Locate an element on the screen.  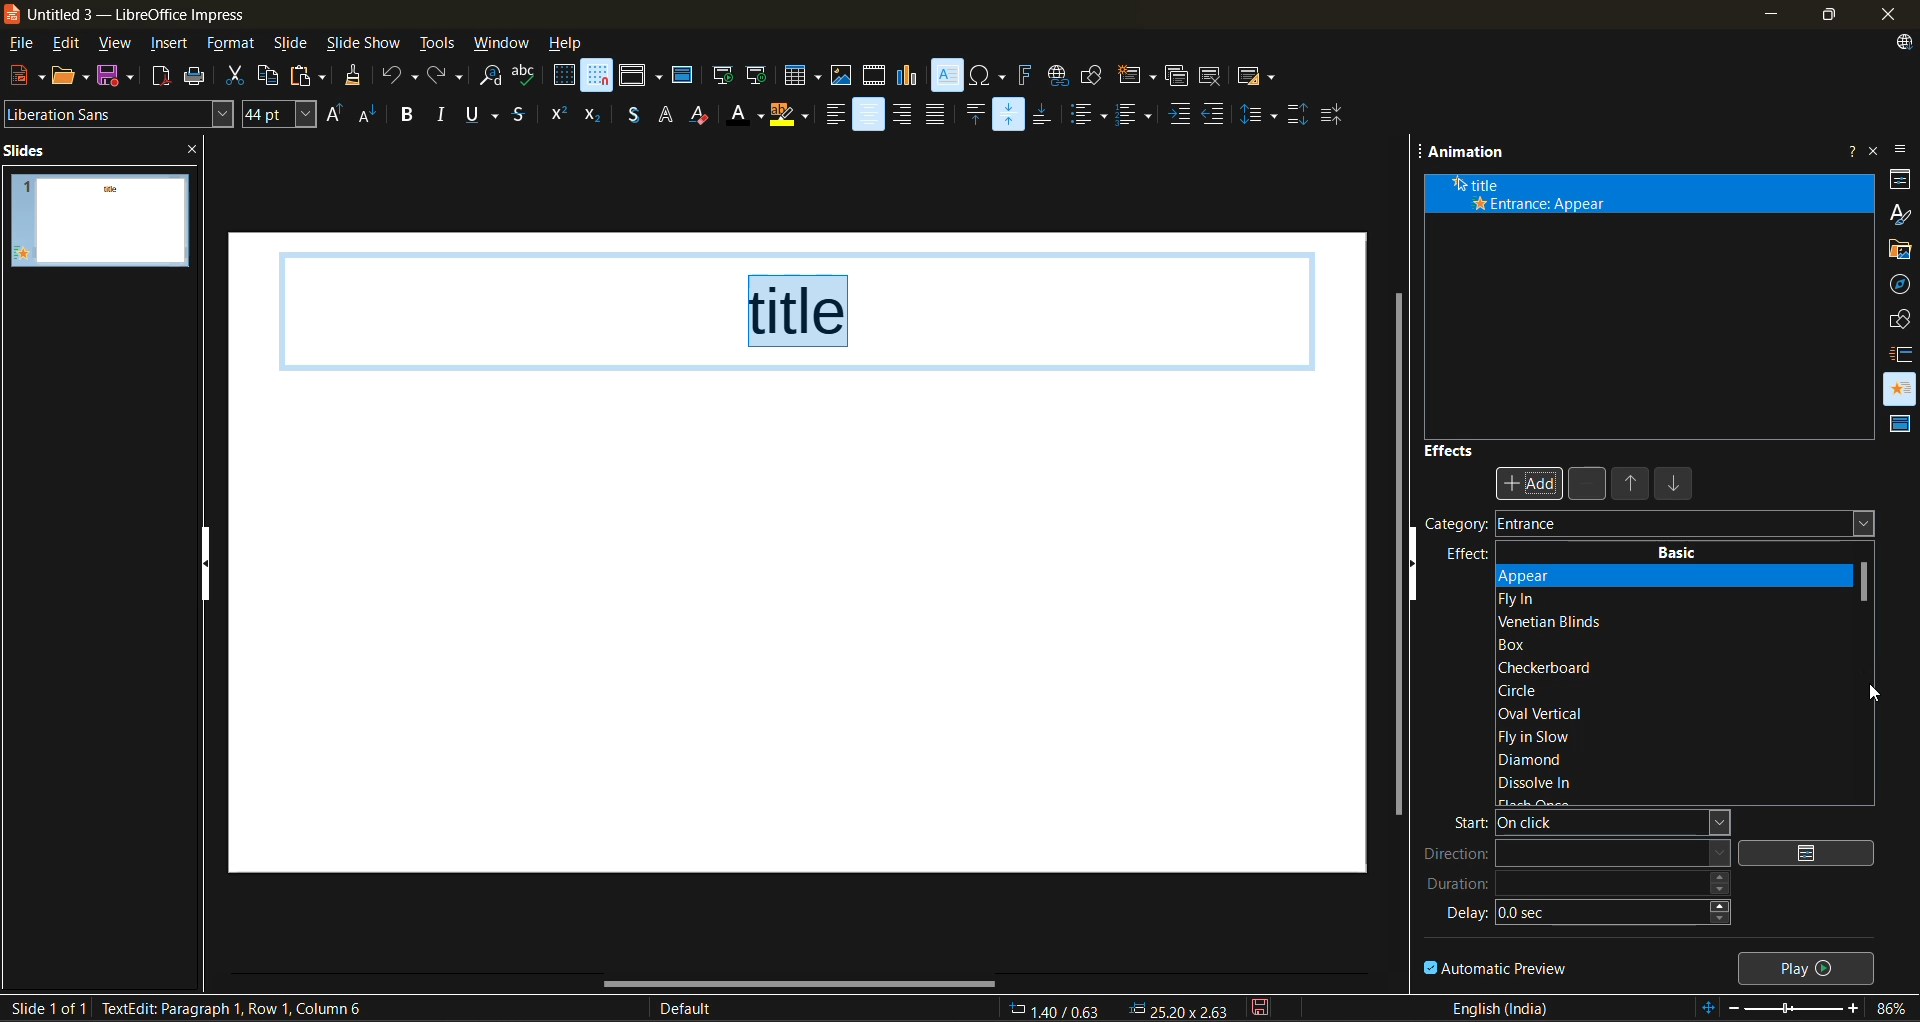
font size is located at coordinates (281, 114).